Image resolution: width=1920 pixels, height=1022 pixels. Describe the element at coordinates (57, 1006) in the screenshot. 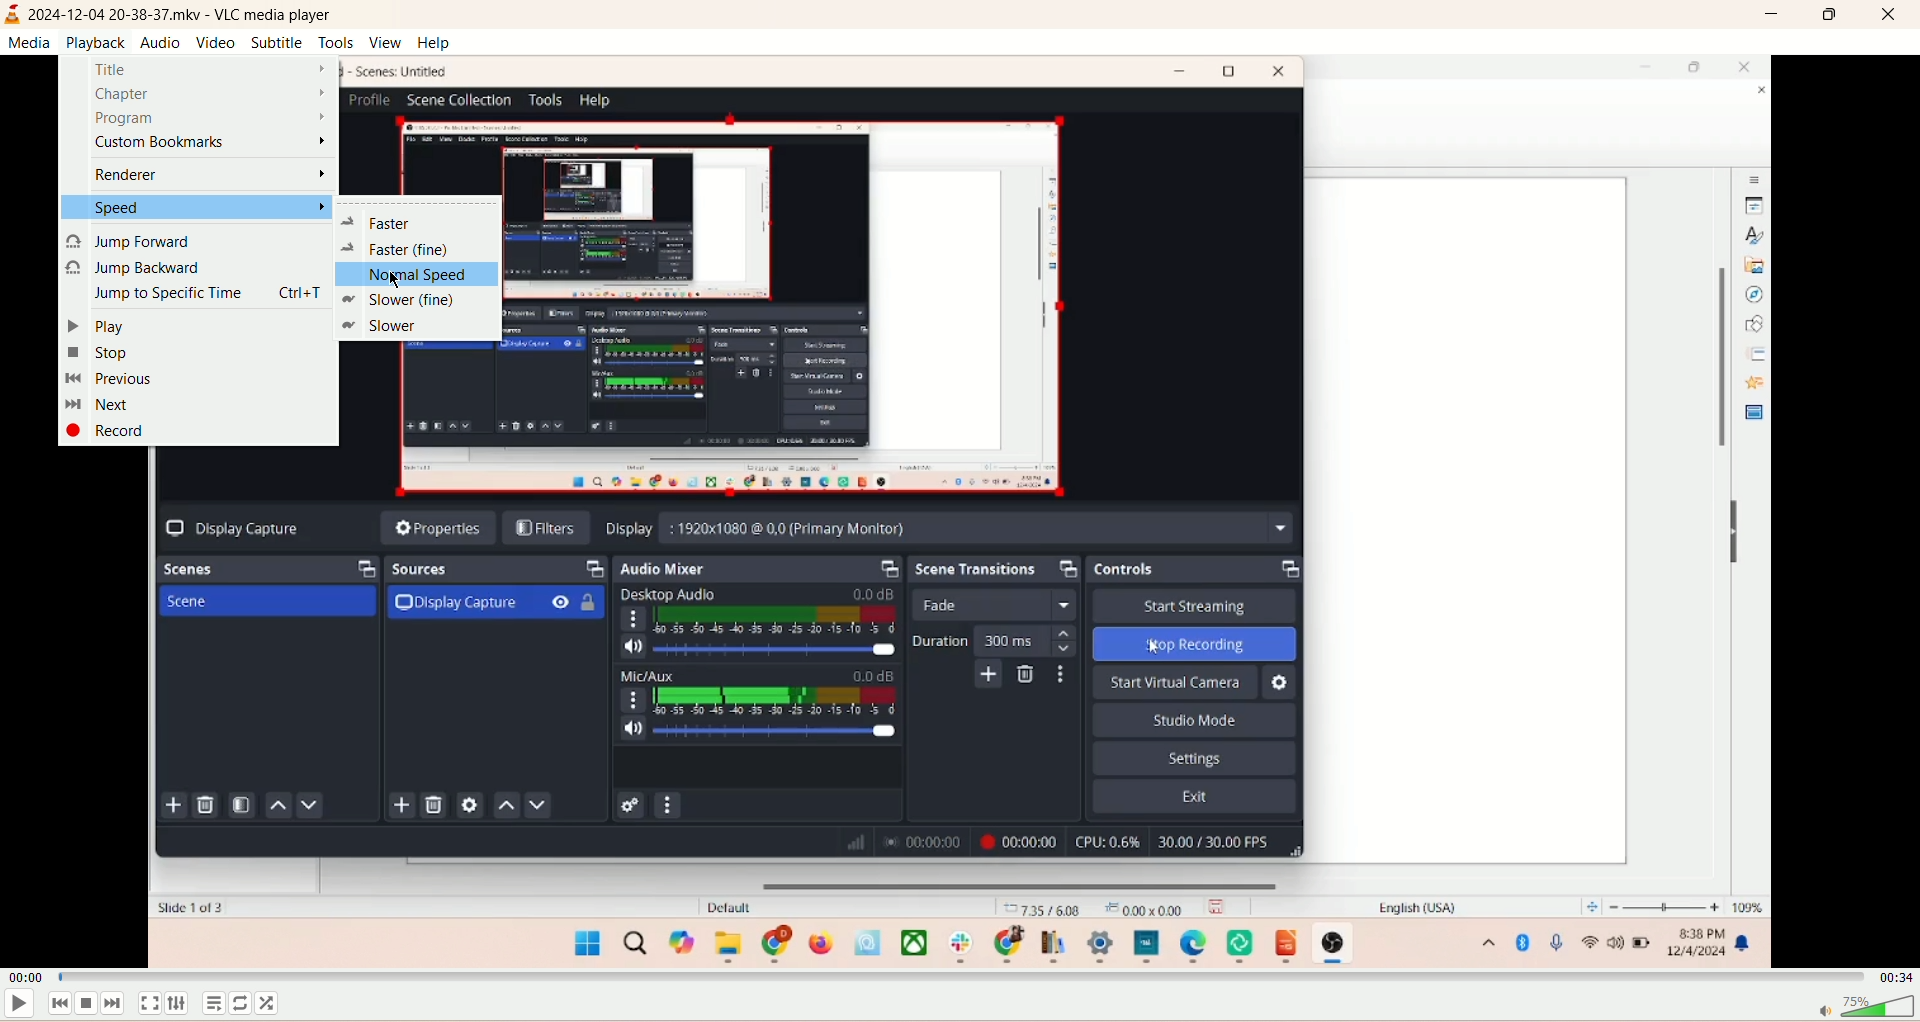

I see `previous` at that location.